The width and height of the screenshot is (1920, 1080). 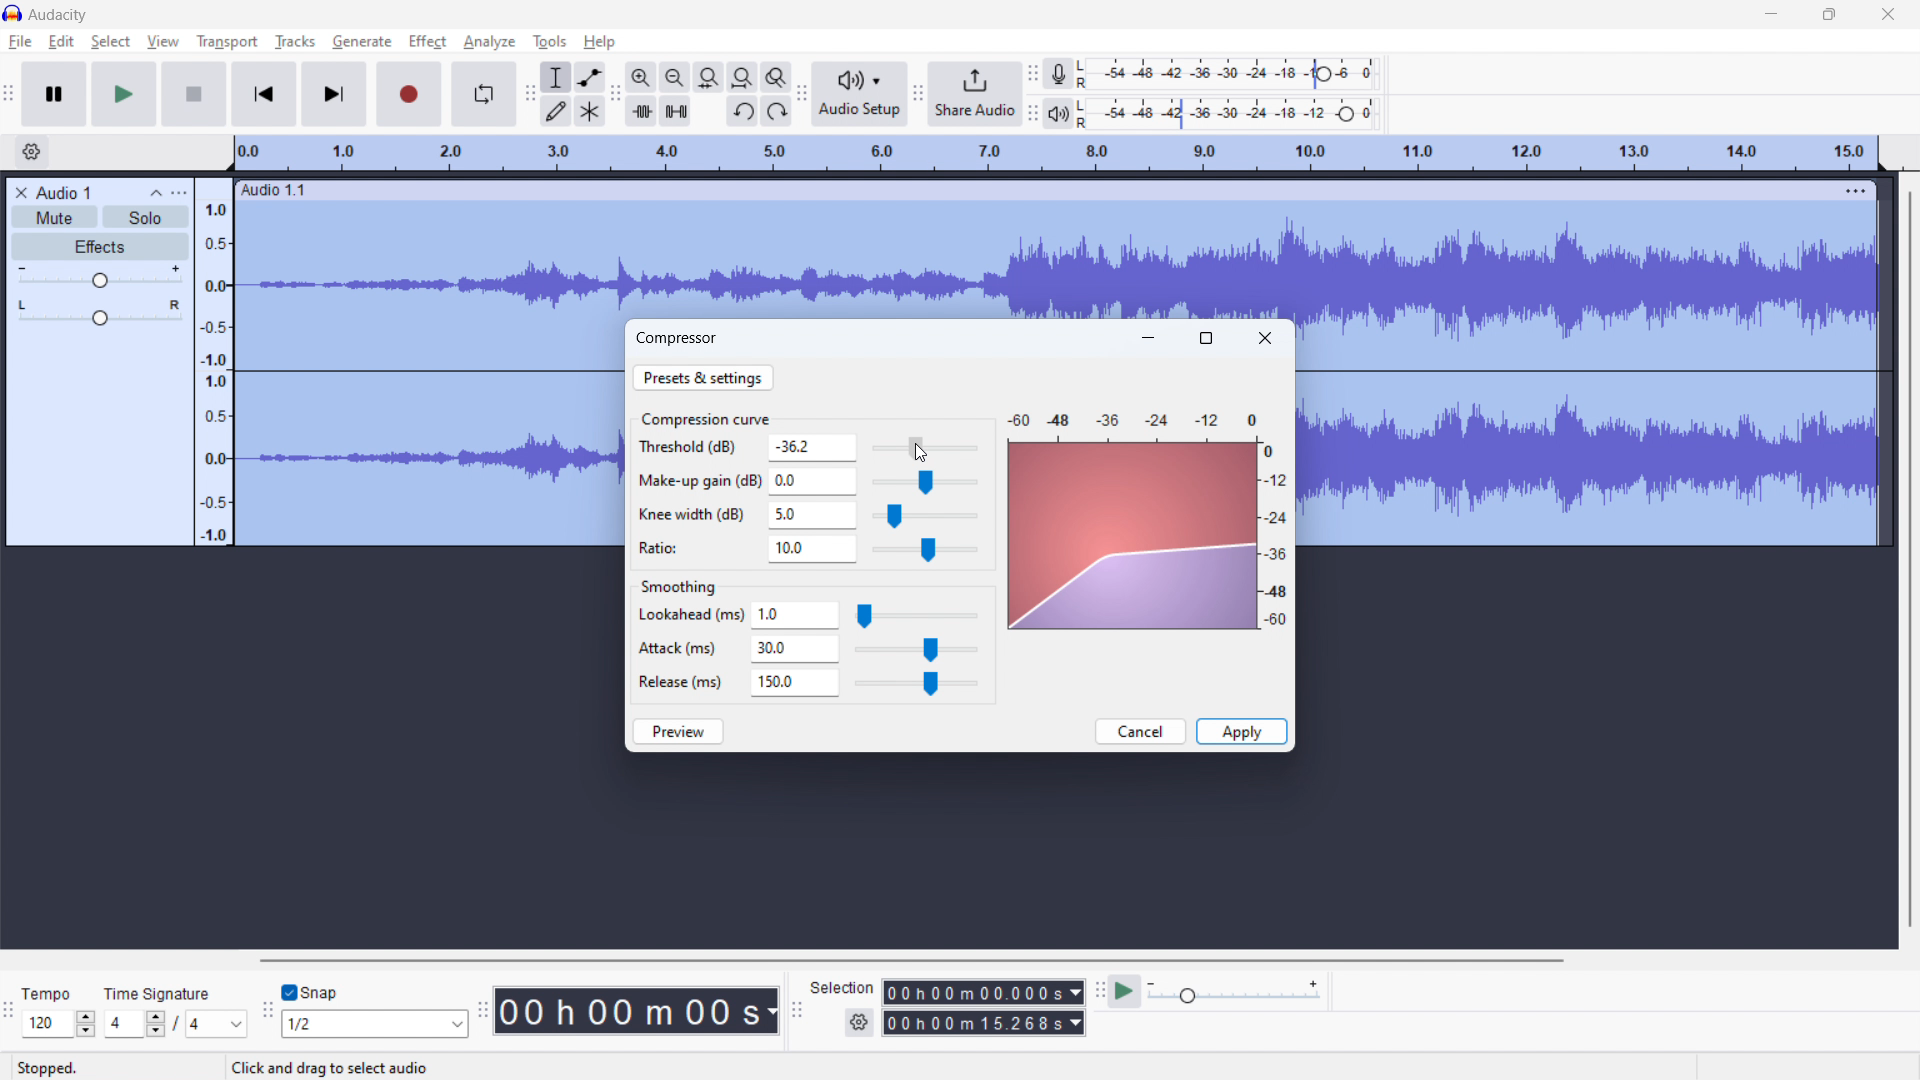 What do you see at coordinates (812, 515) in the screenshot?
I see `5.0` at bounding box center [812, 515].